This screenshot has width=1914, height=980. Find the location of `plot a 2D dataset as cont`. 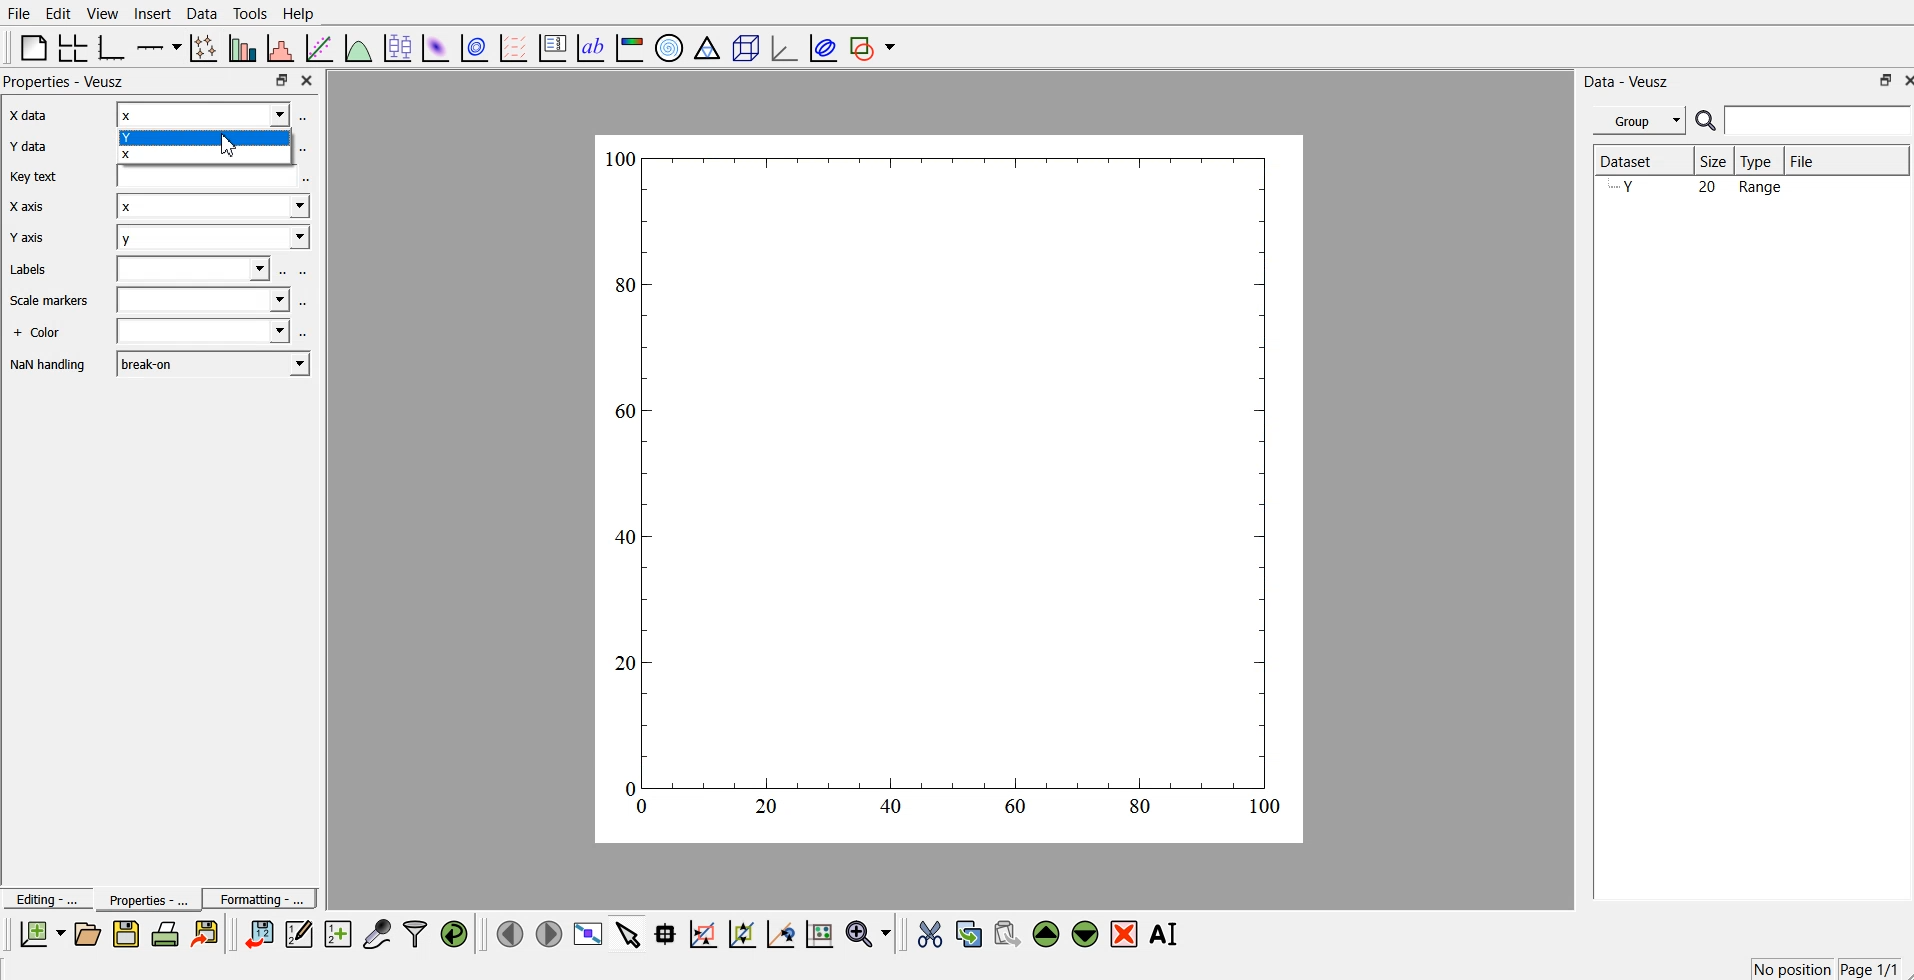

plot a 2D dataset as cont is located at coordinates (476, 48).